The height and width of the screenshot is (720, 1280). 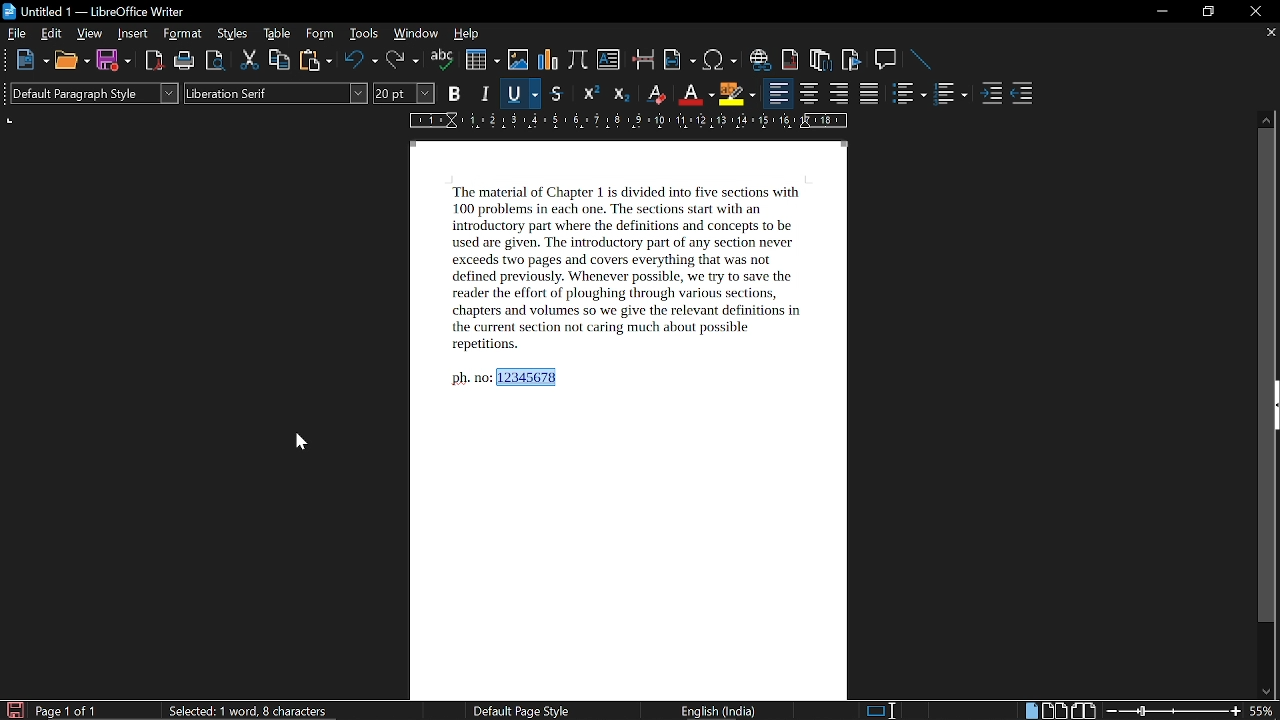 What do you see at coordinates (678, 60) in the screenshot?
I see `insert field` at bounding box center [678, 60].